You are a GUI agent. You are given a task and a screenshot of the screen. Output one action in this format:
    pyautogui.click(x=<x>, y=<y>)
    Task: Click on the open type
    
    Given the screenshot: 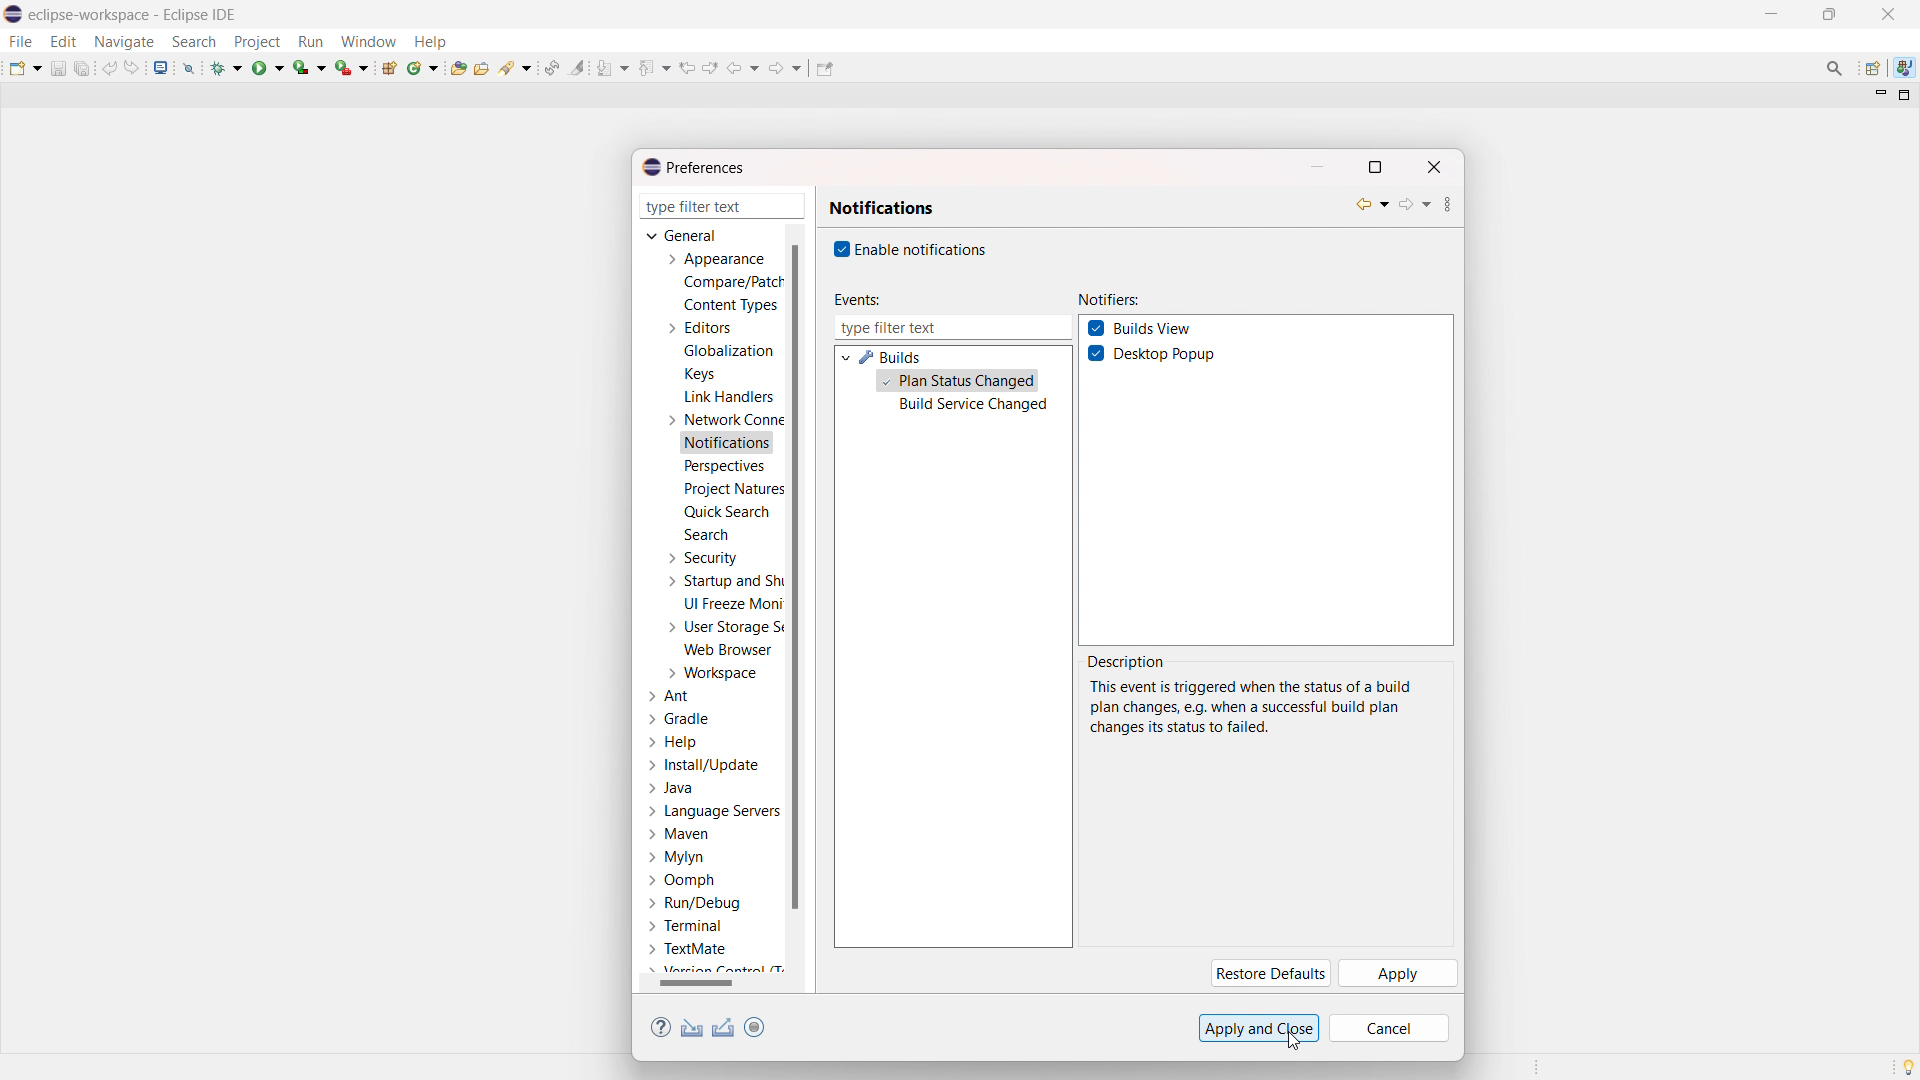 What is the action you would take?
    pyautogui.click(x=458, y=66)
    